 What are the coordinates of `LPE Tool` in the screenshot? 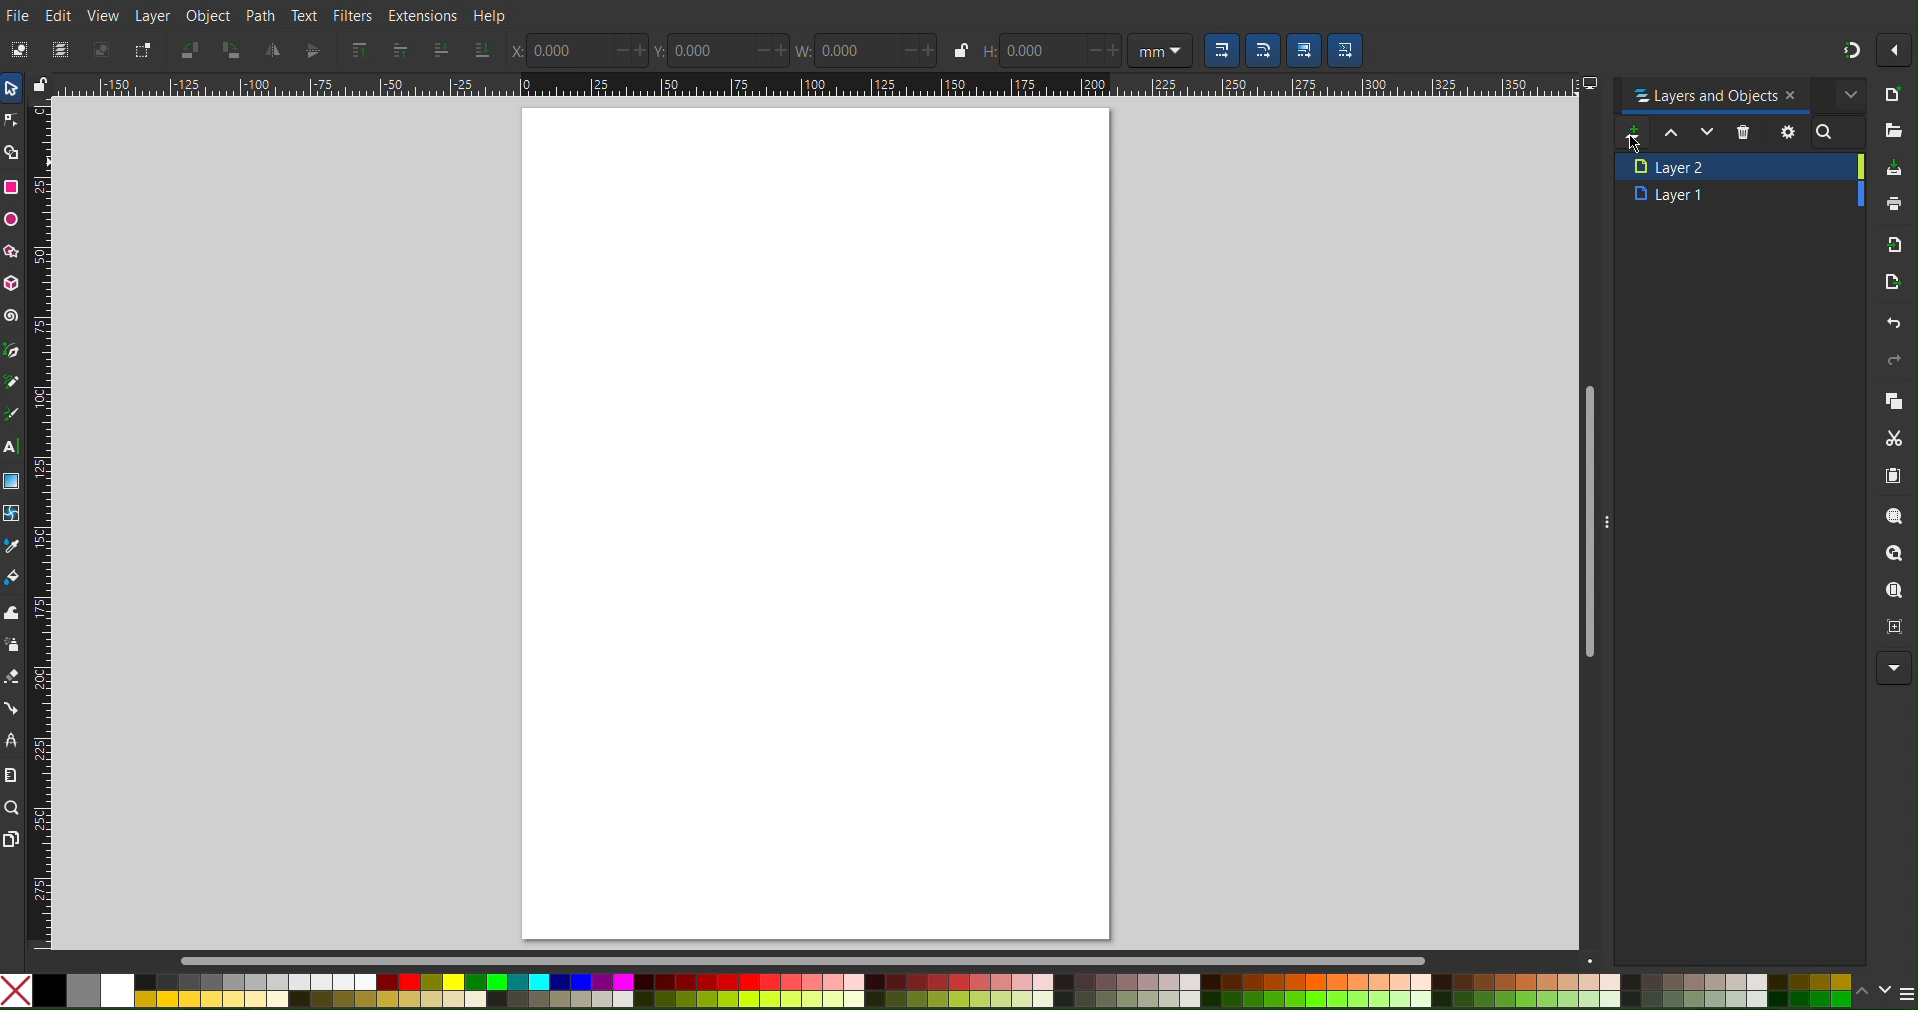 It's located at (14, 741).